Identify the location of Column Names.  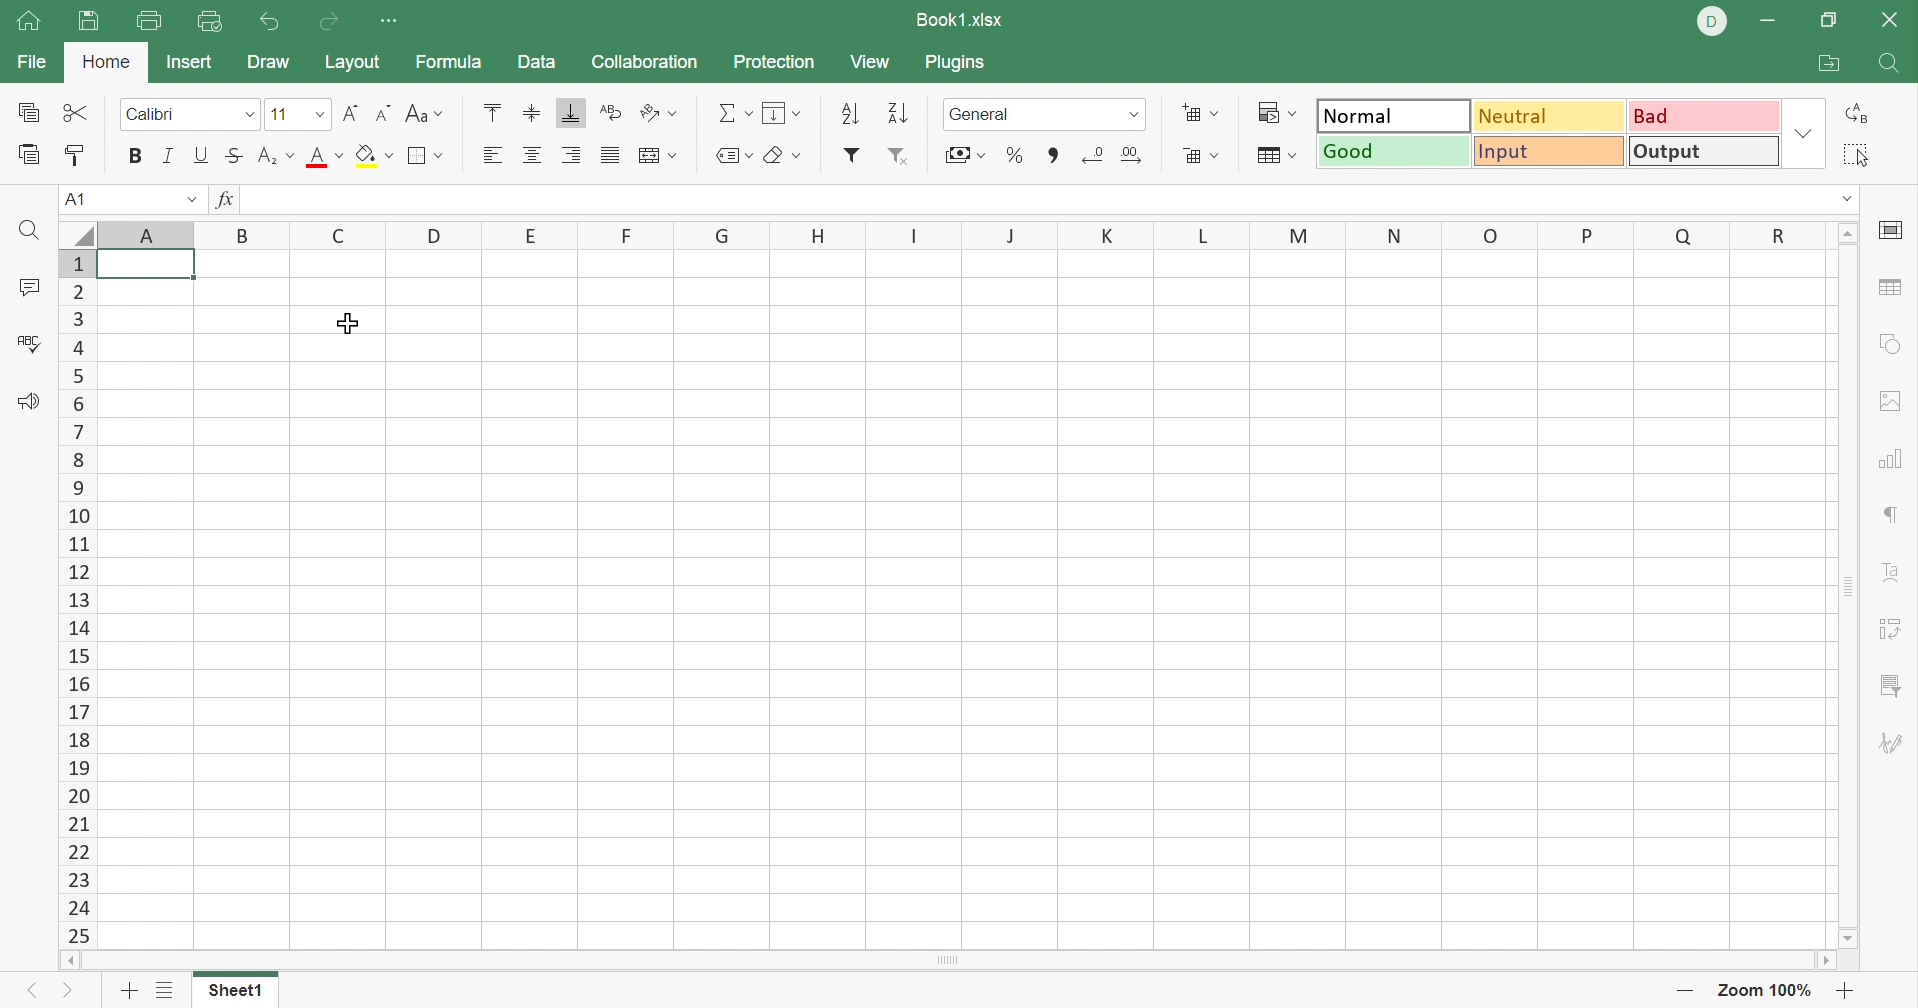
(955, 238).